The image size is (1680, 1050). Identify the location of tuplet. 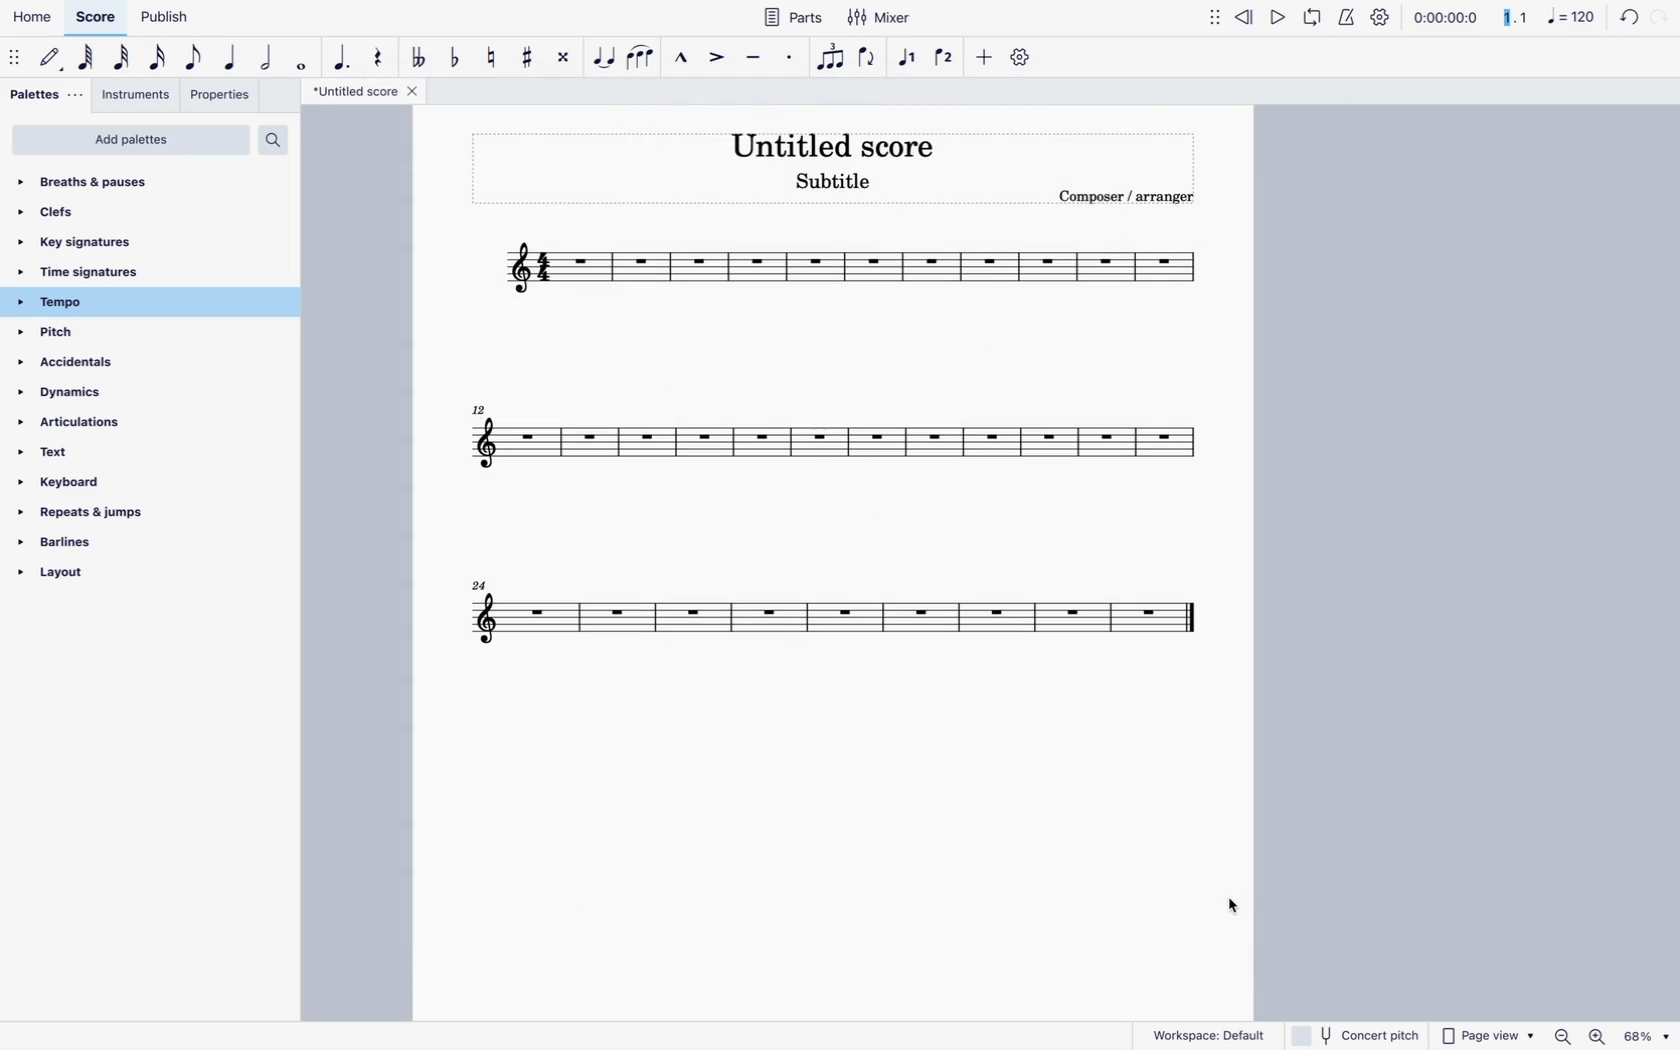
(831, 62).